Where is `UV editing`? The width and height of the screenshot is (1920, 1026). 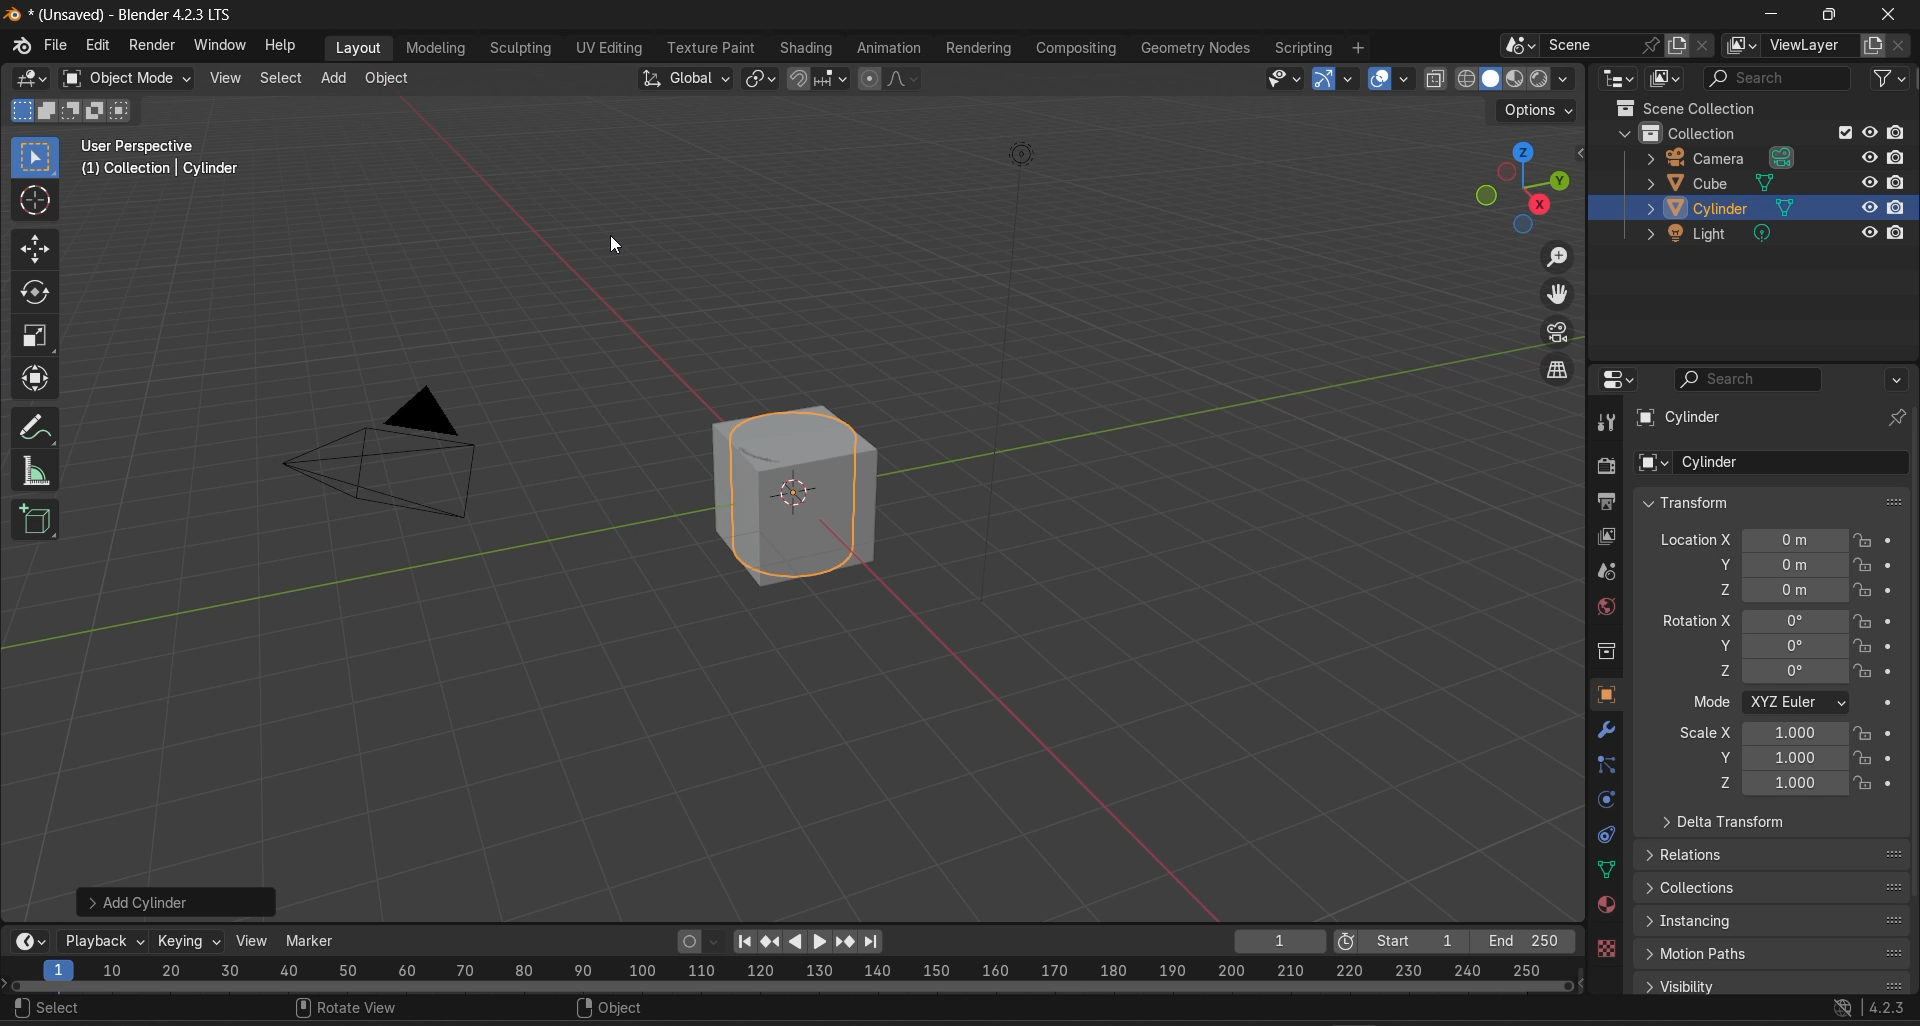
UV editing is located at coordinates (608, 48).